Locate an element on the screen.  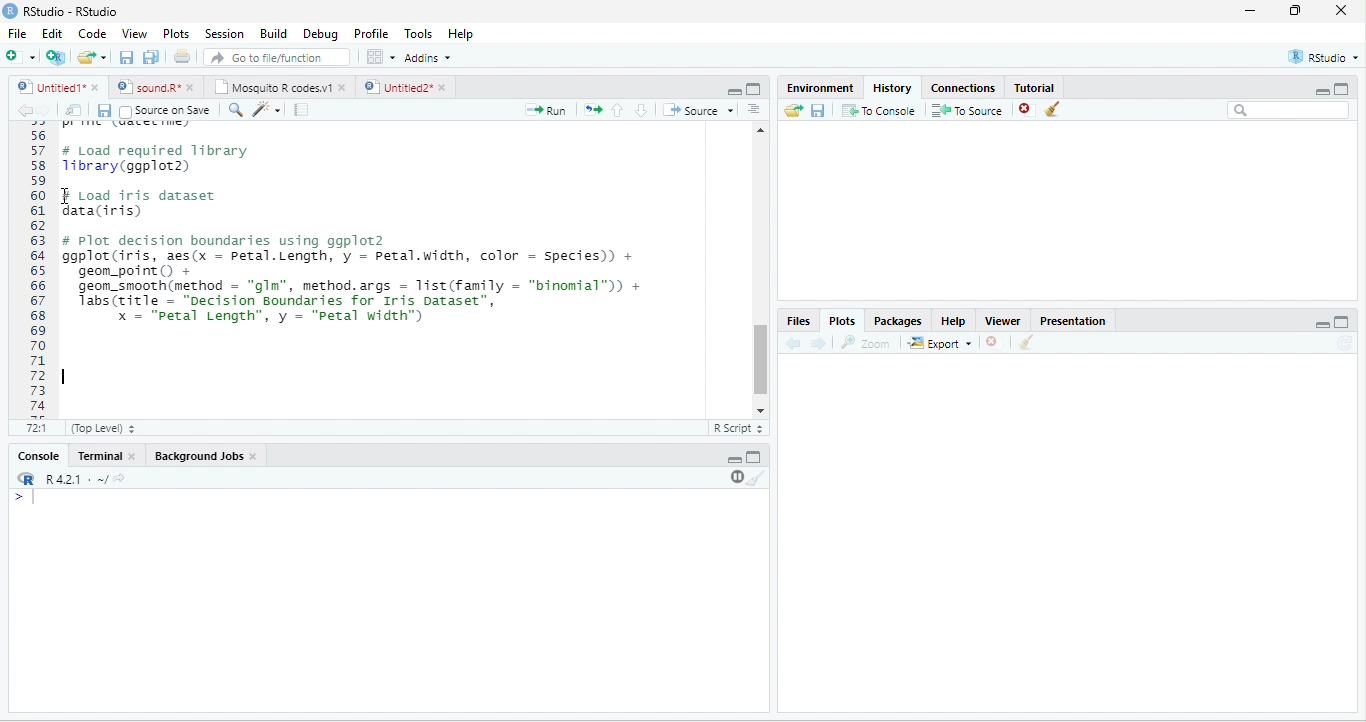
pause is located at coordinates (735, 477).